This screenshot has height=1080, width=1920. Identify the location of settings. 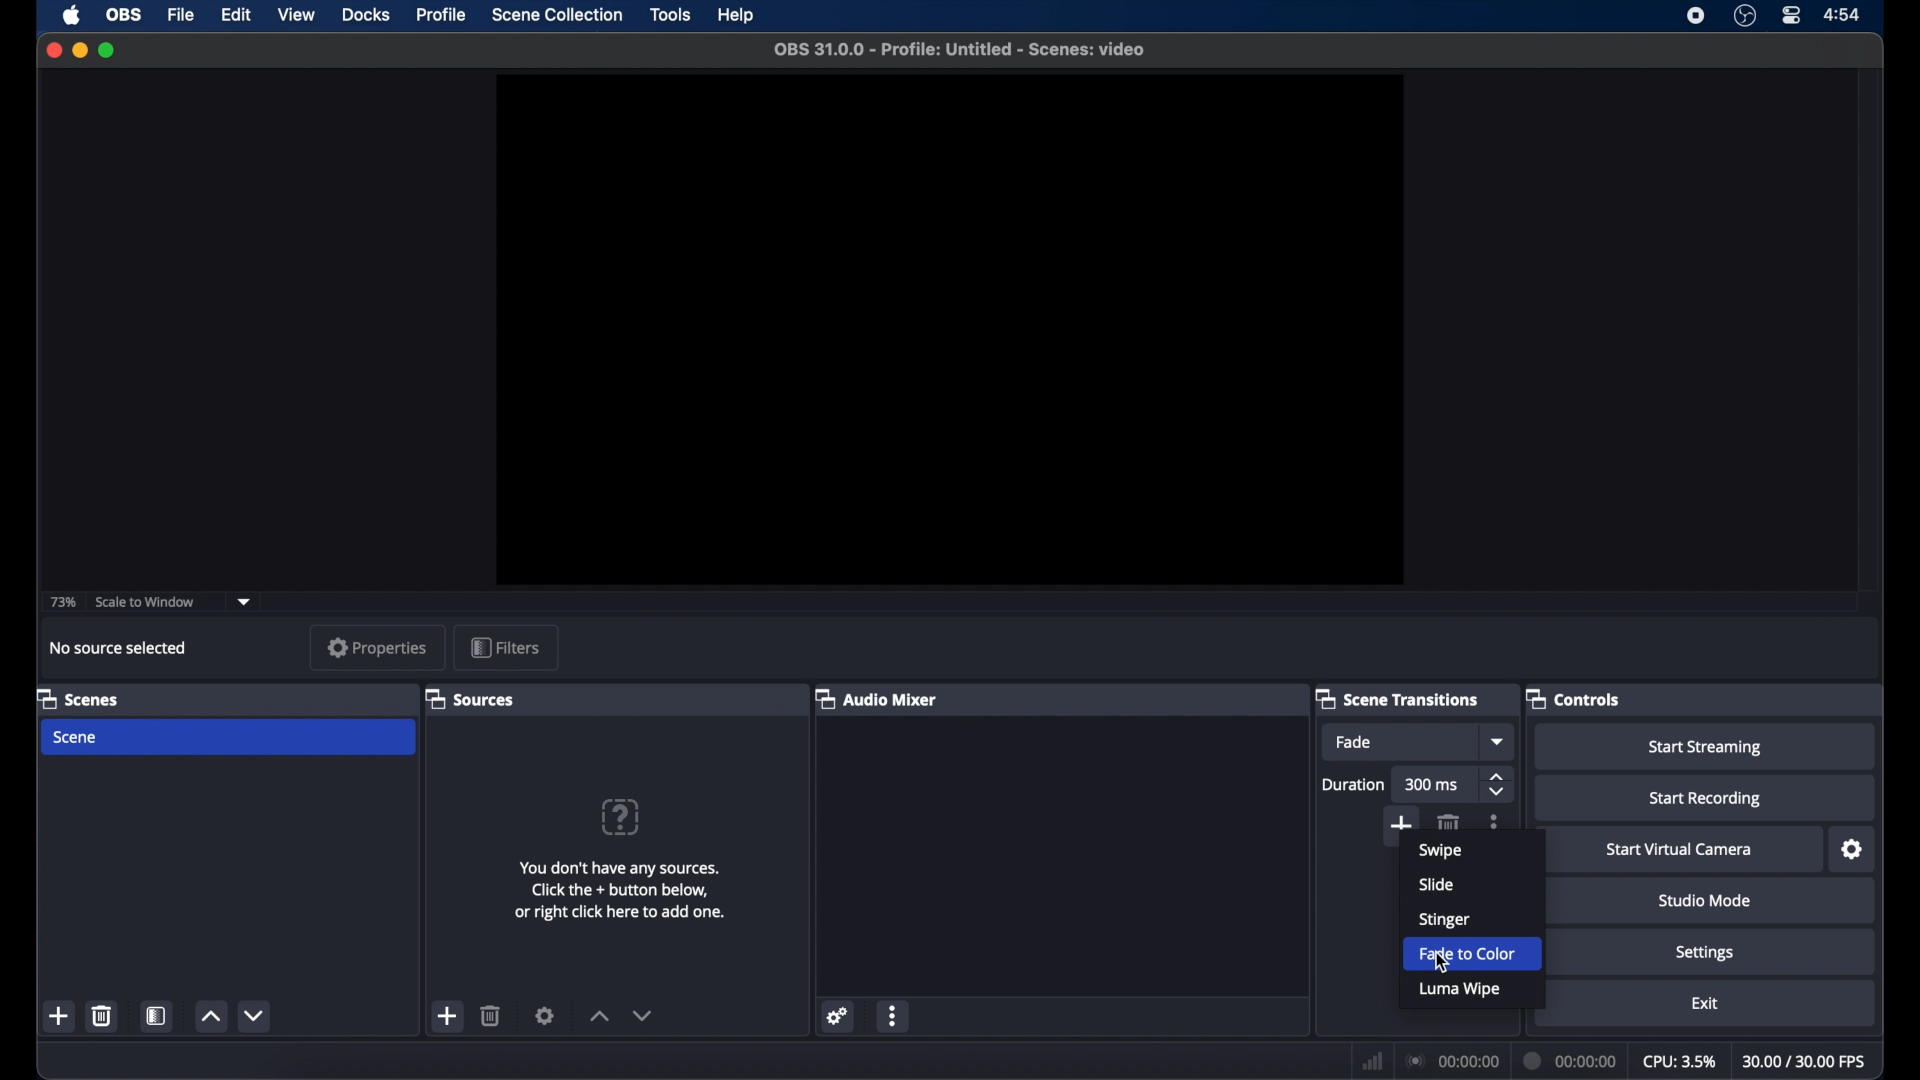
(1853, 850).